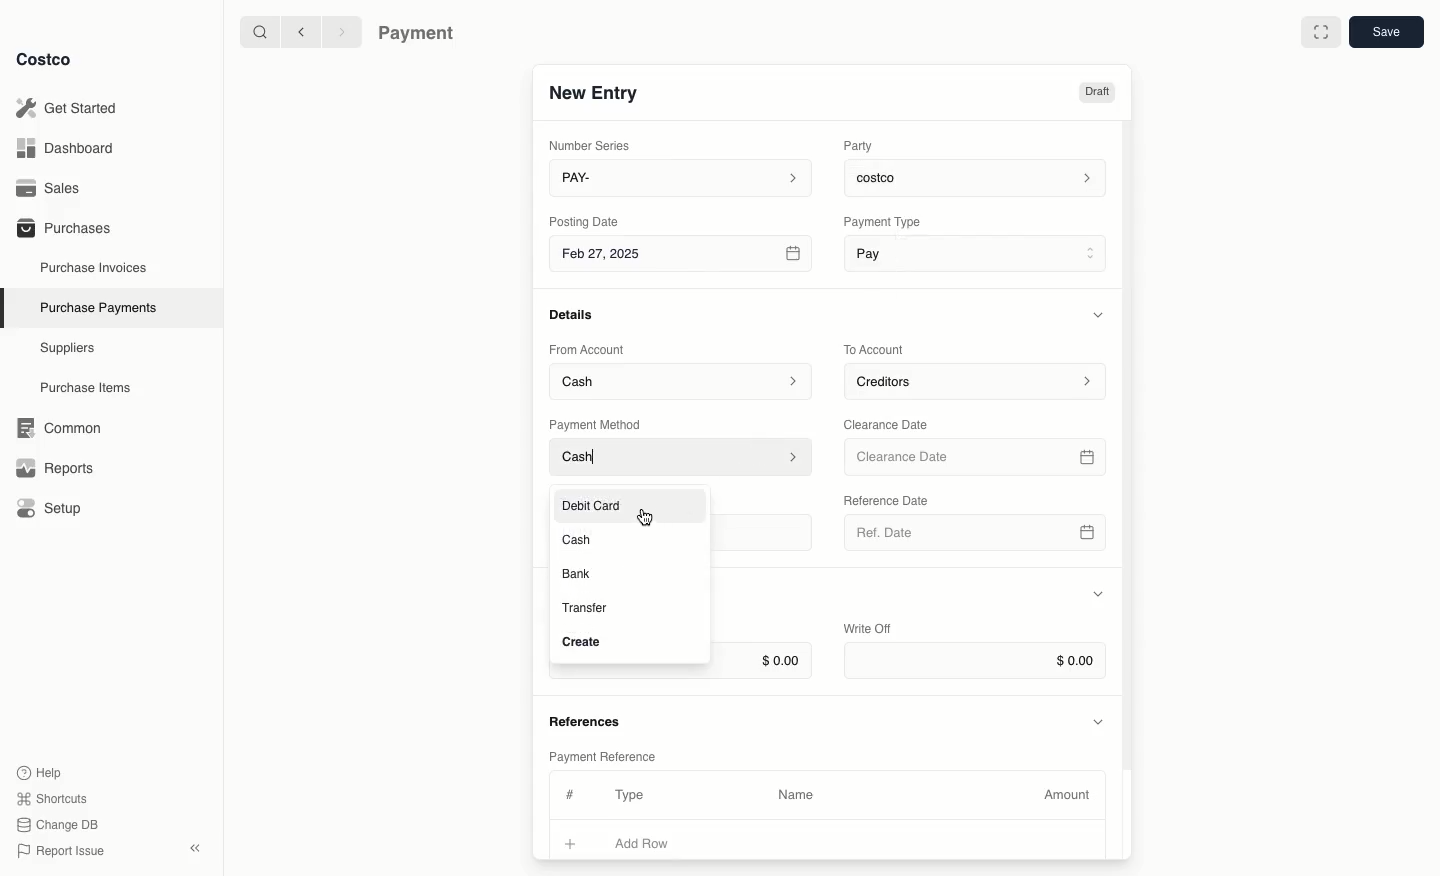 Image resolution: width=1440 pixels, height=876 pixels. I want to click on To Account, so click(876, 349).